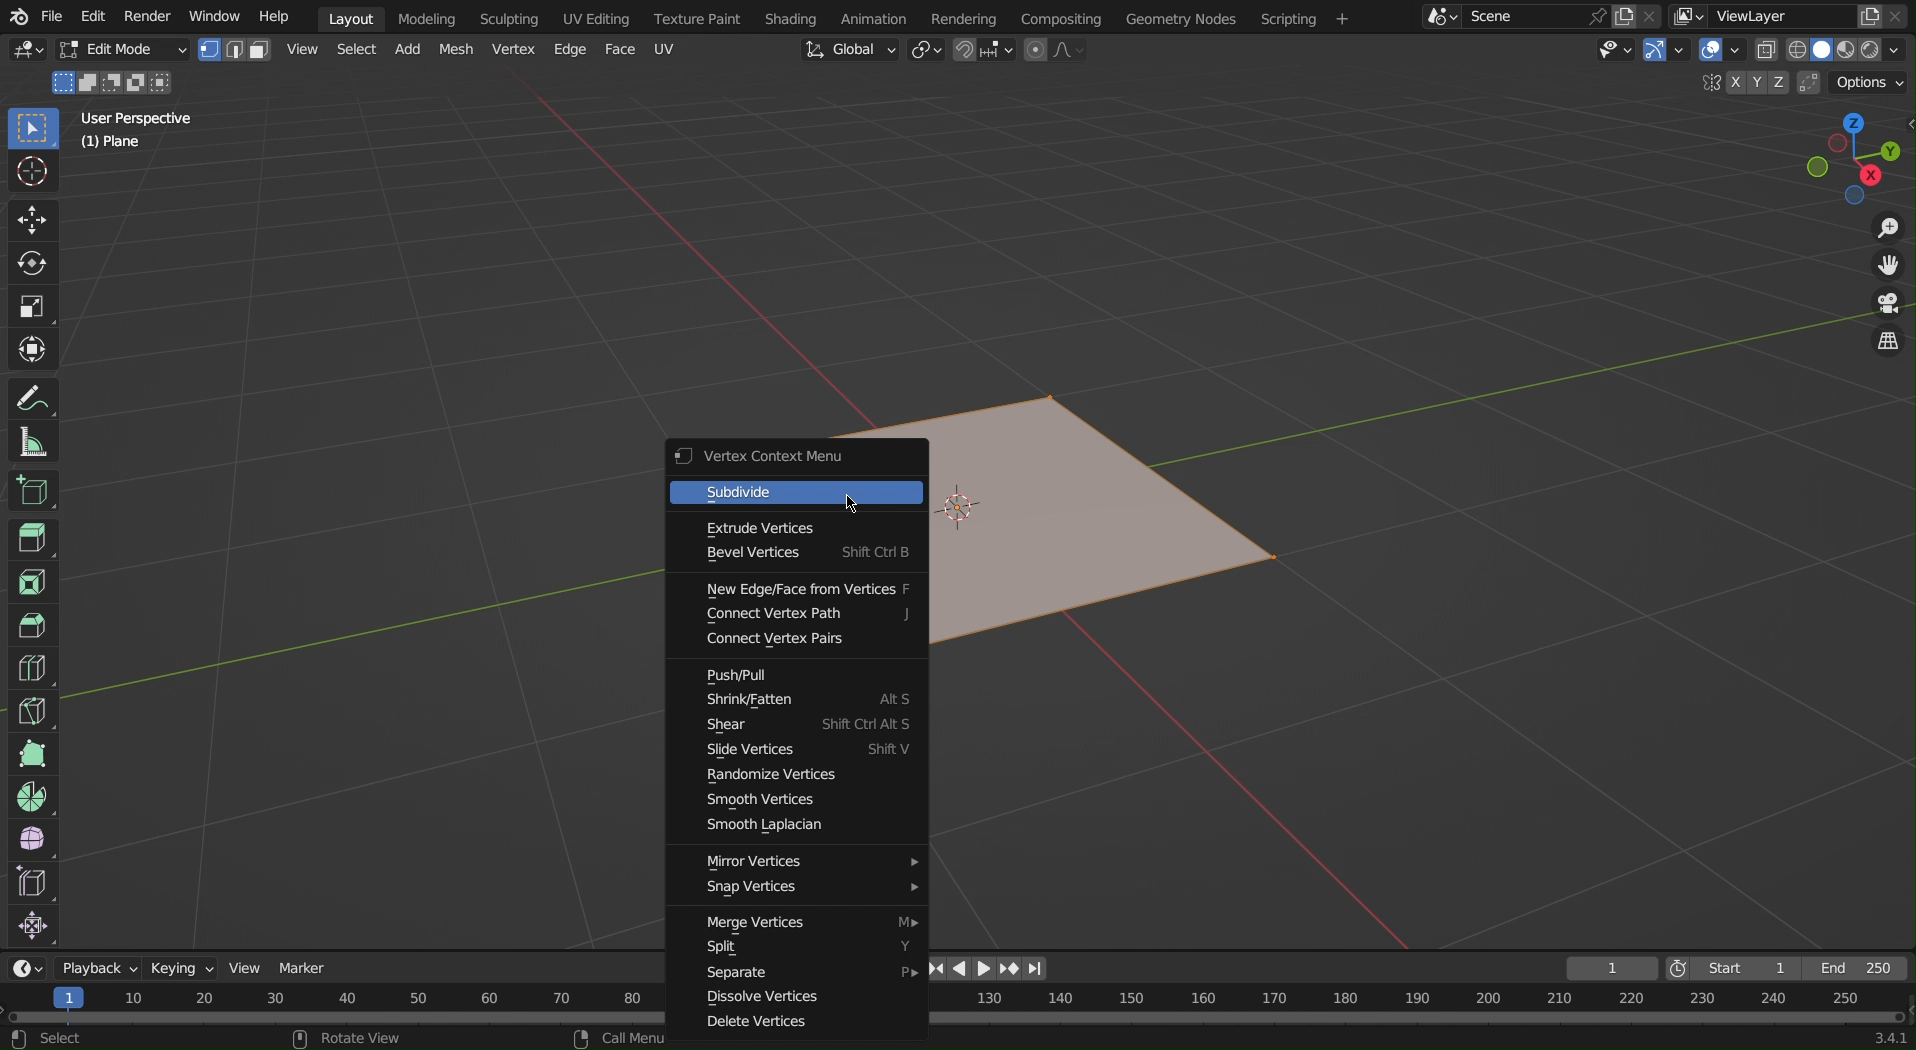  Describe the element at coordinates (1760, 15) in the screenshot. I see `View Layer` at that location.